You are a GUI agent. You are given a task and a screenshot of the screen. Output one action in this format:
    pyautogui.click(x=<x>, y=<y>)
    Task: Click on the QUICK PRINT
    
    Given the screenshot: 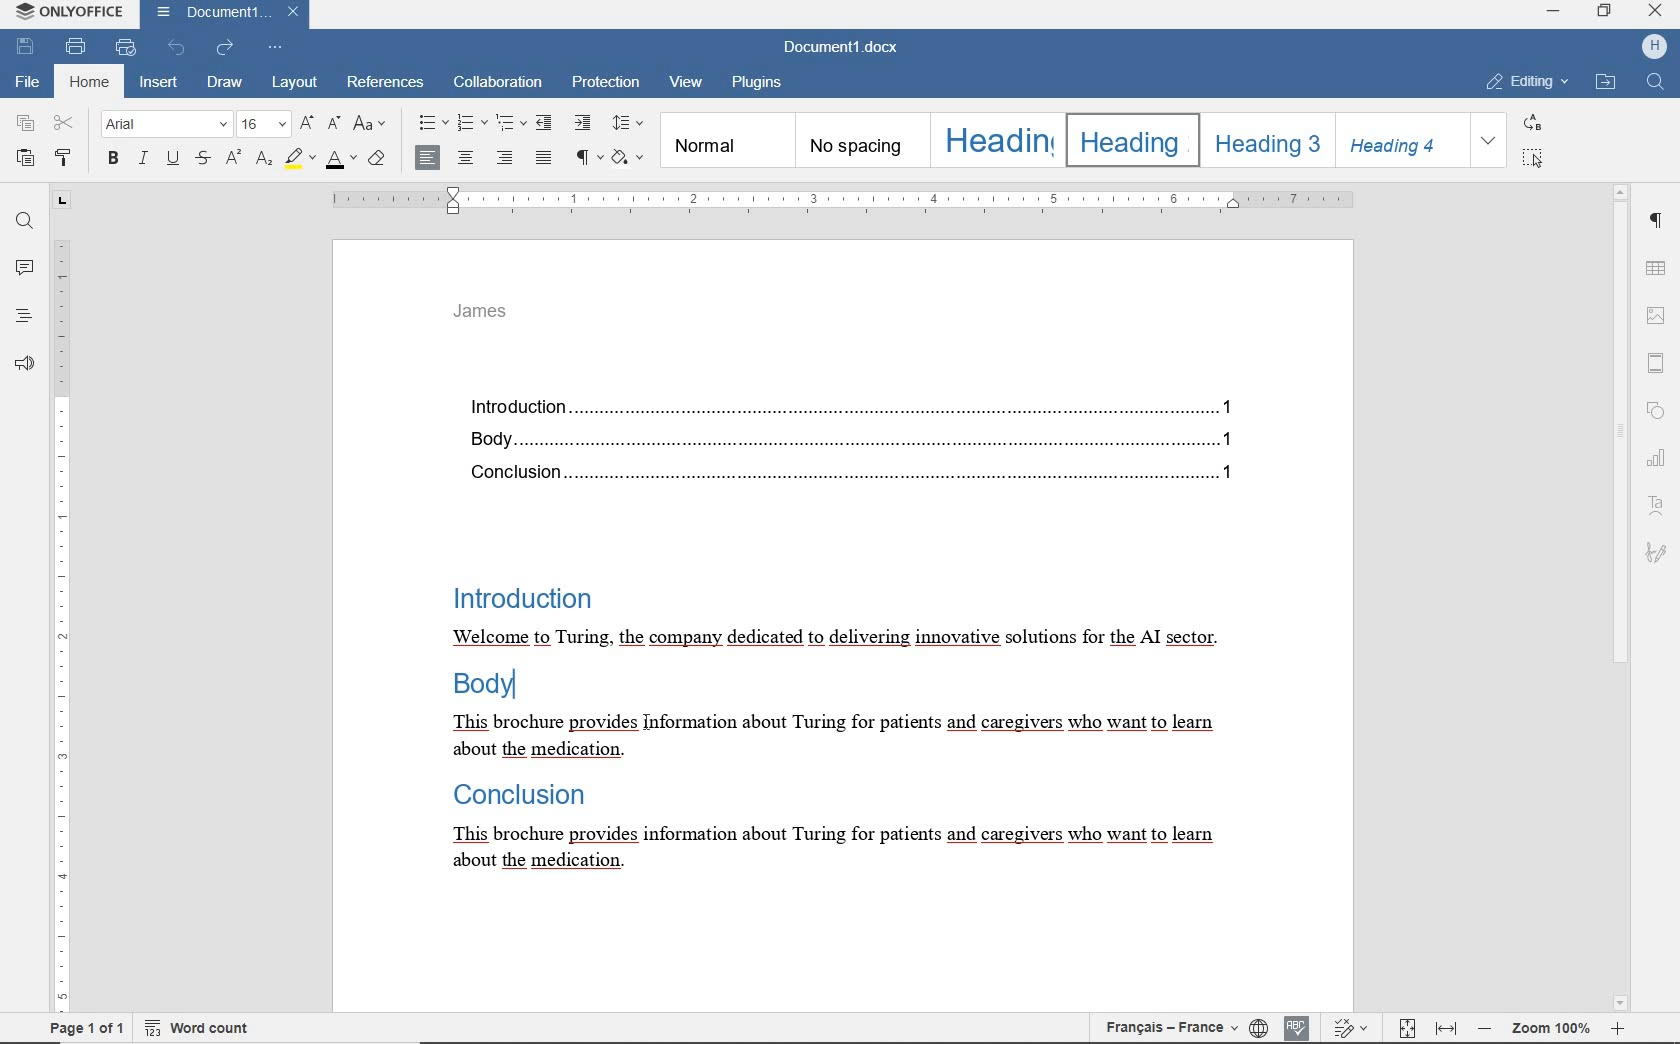 What is the action you would take?
    pyautogui.click(x=127, y=48)
    